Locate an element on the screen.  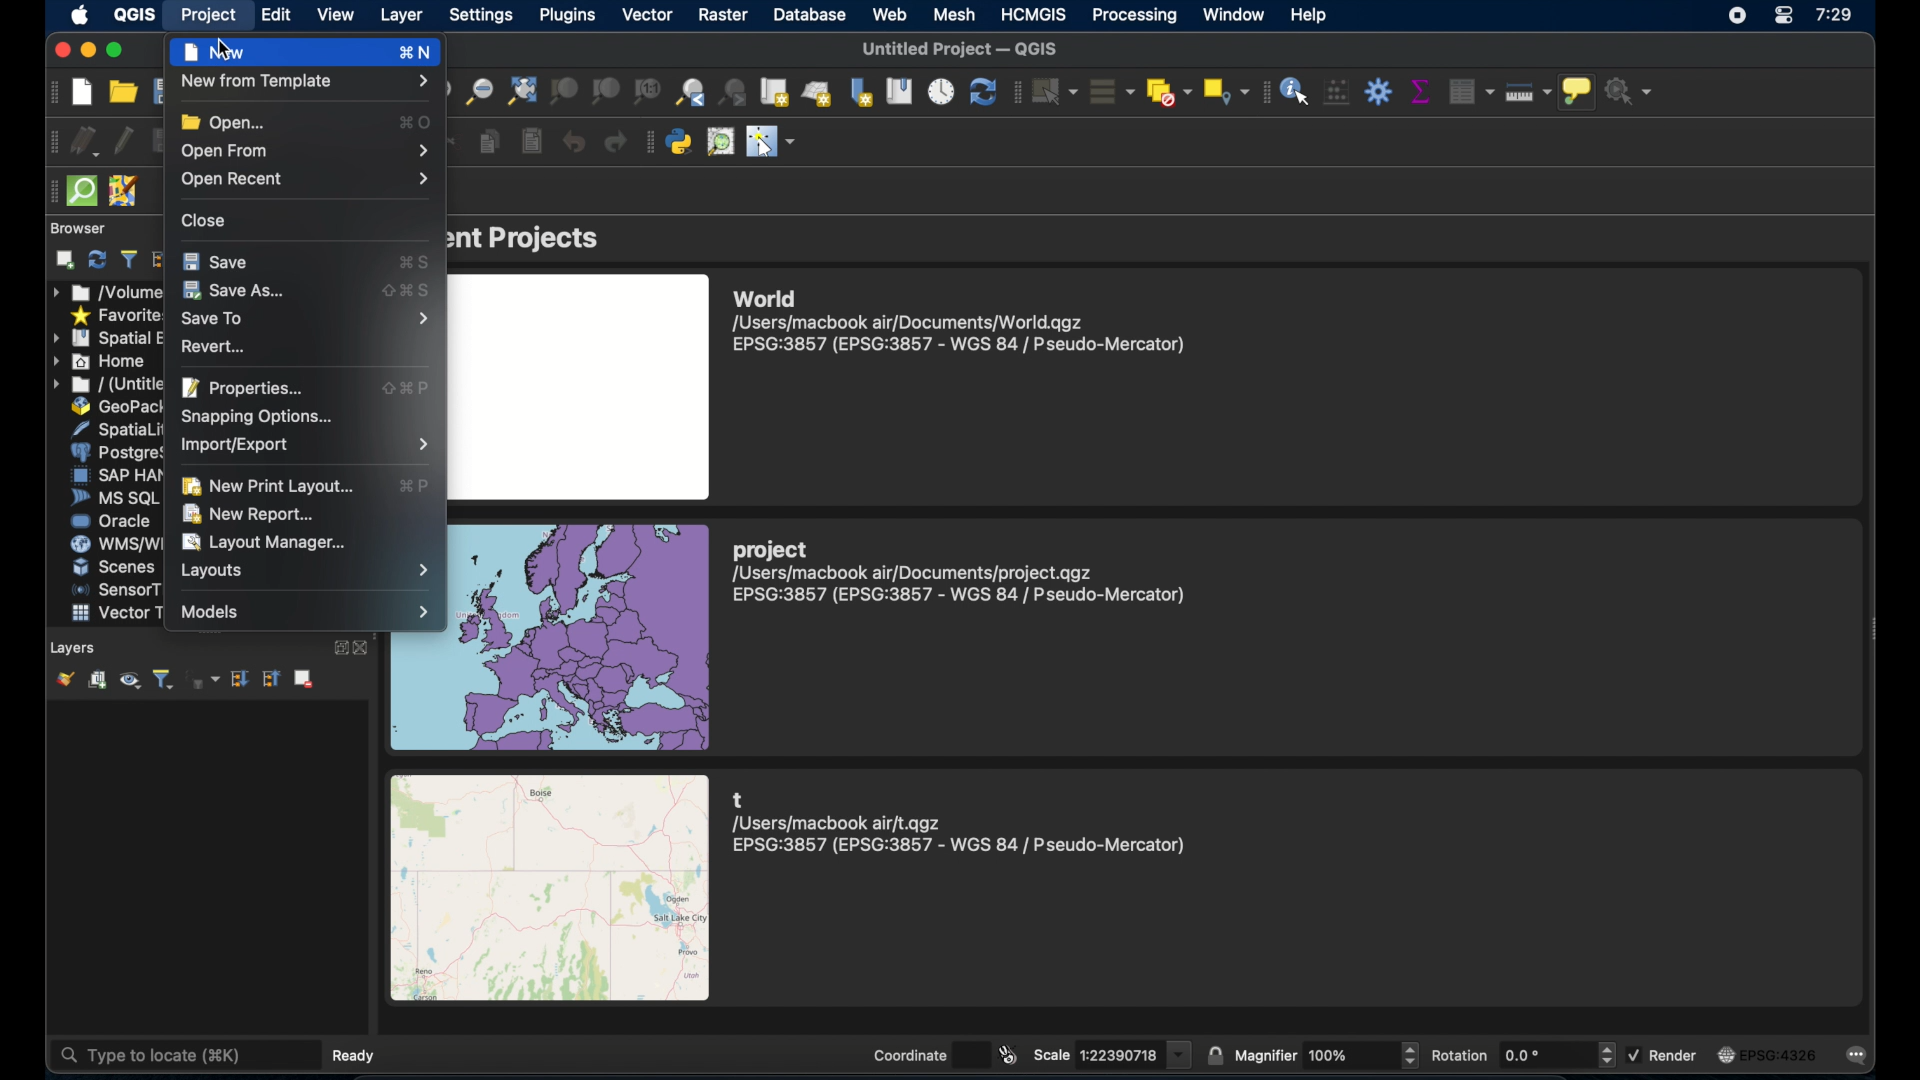
zoom last is located at coordinates (692, 91).